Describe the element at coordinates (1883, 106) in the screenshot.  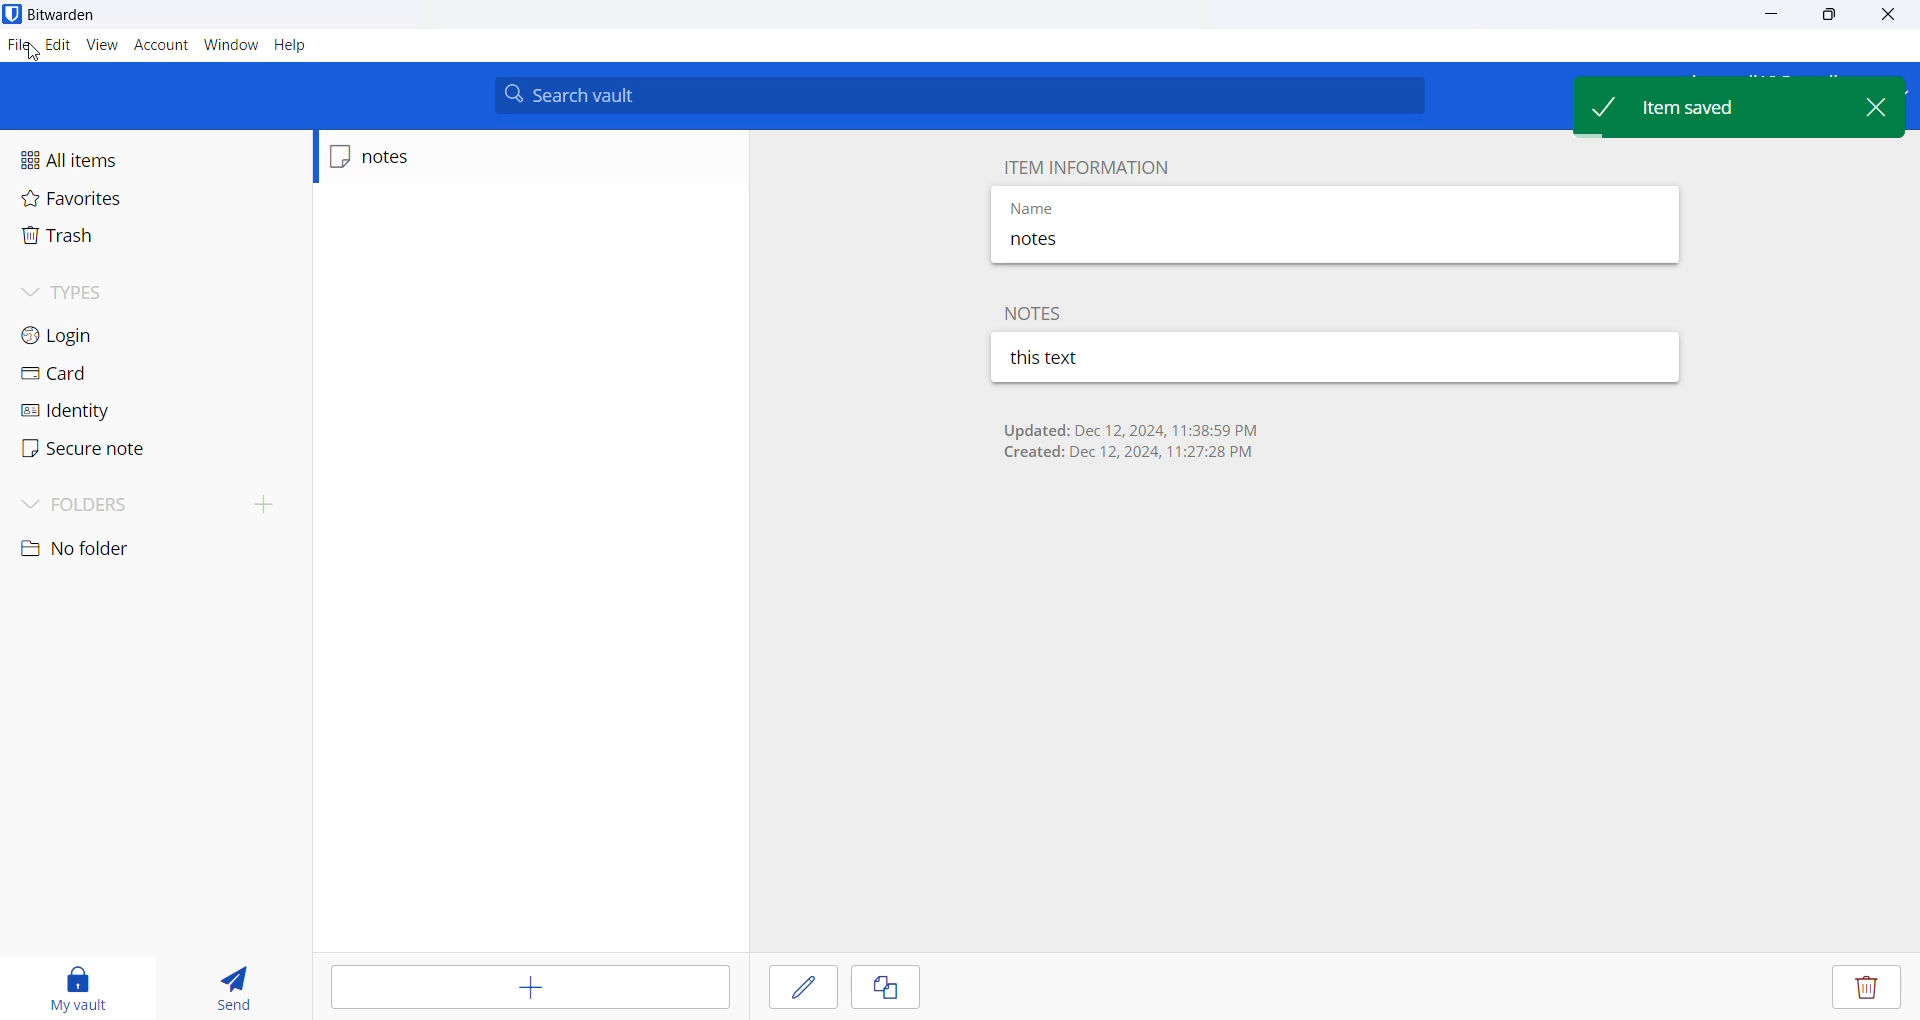
I see `close` at that location.